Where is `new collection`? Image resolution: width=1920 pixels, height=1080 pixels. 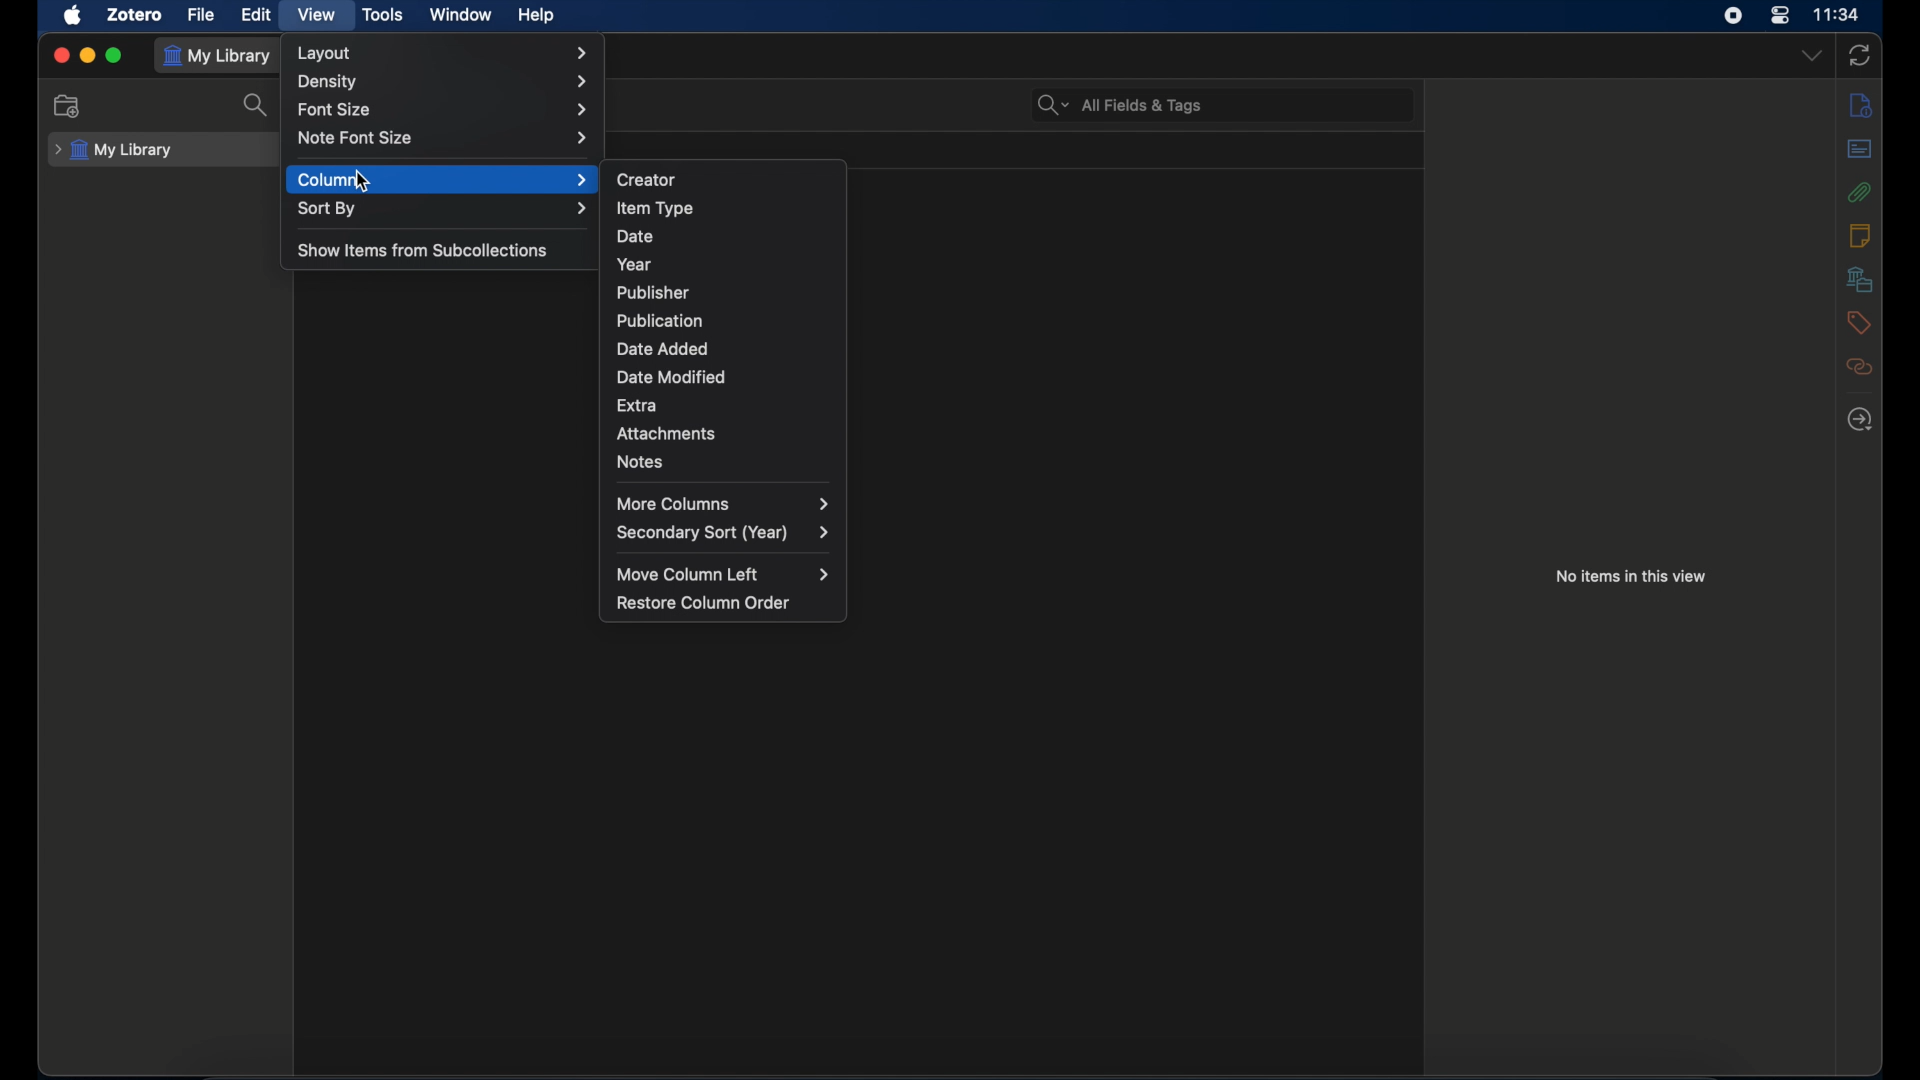
new collection is located at coordinates (68, 107).